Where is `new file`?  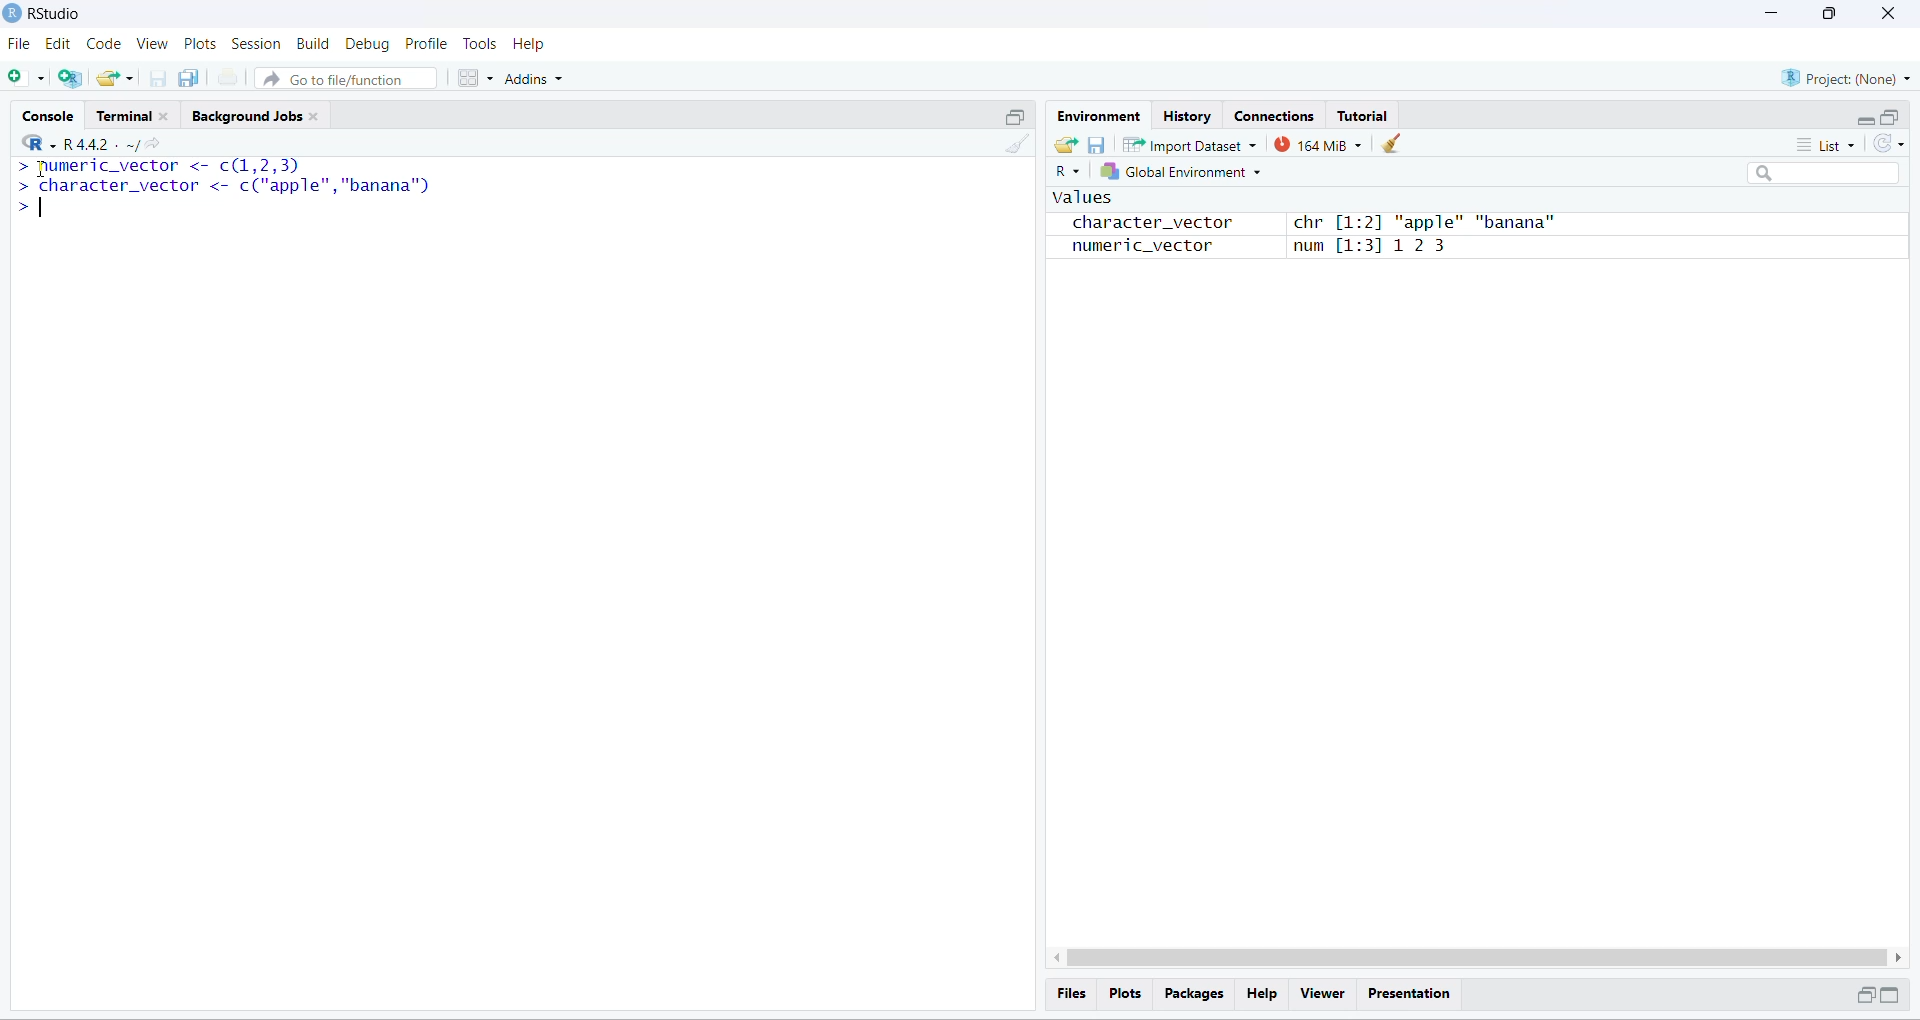 new file is located at coordinates (22, 75).